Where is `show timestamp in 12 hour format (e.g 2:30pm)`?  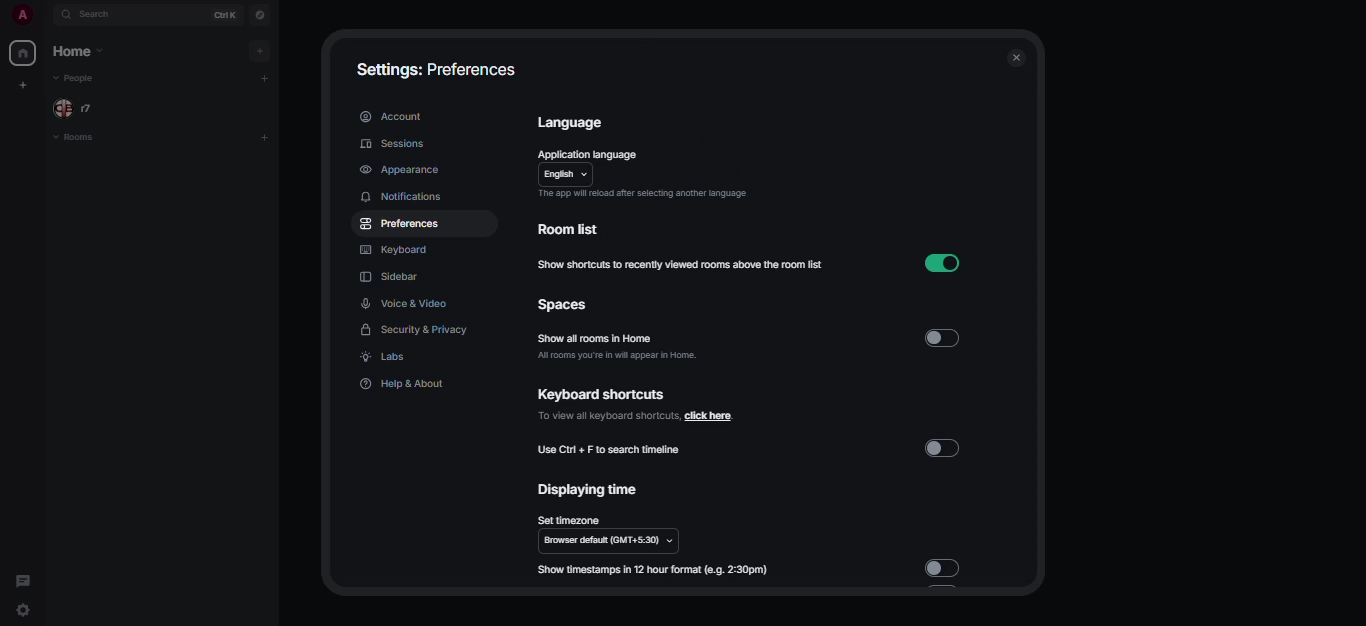
show timestamp in 12 hour format (e.g 2:30pm) is located at coordinates (653, 571).